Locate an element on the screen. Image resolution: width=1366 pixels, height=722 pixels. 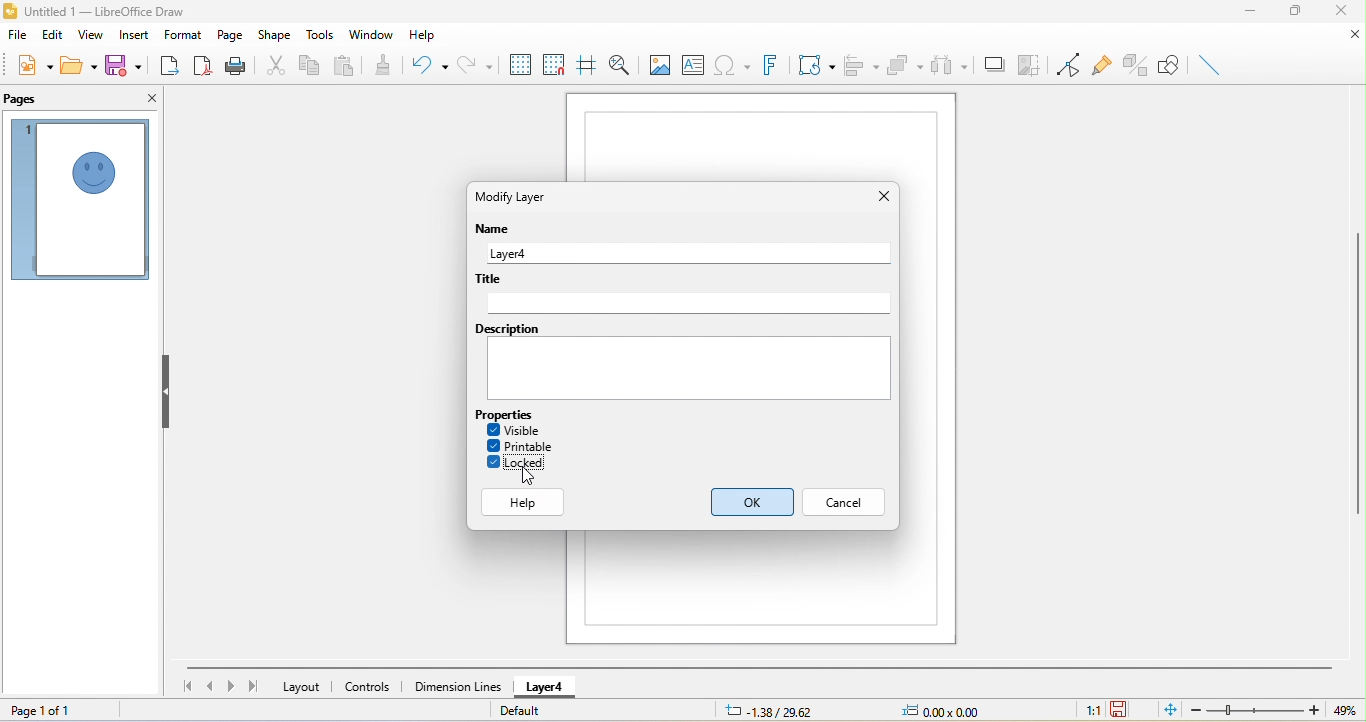
text box is located at coordinates (695, 63).